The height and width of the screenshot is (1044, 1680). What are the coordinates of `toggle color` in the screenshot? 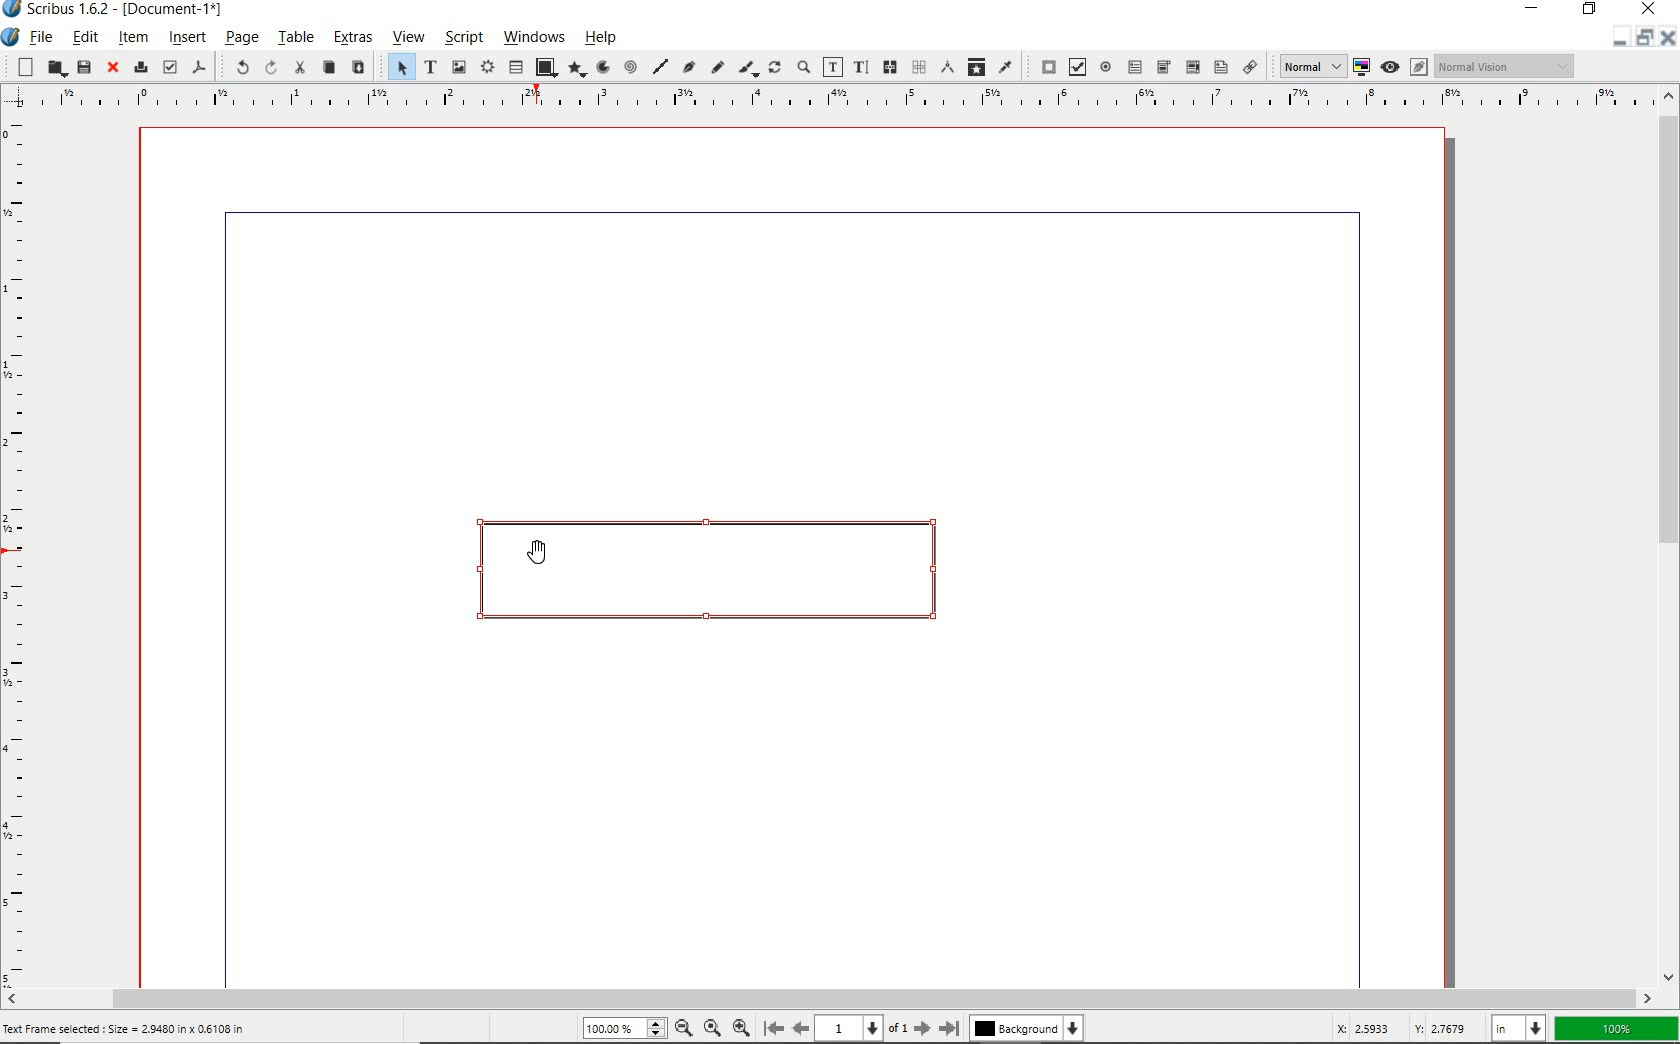 It's located at (1362, 68).